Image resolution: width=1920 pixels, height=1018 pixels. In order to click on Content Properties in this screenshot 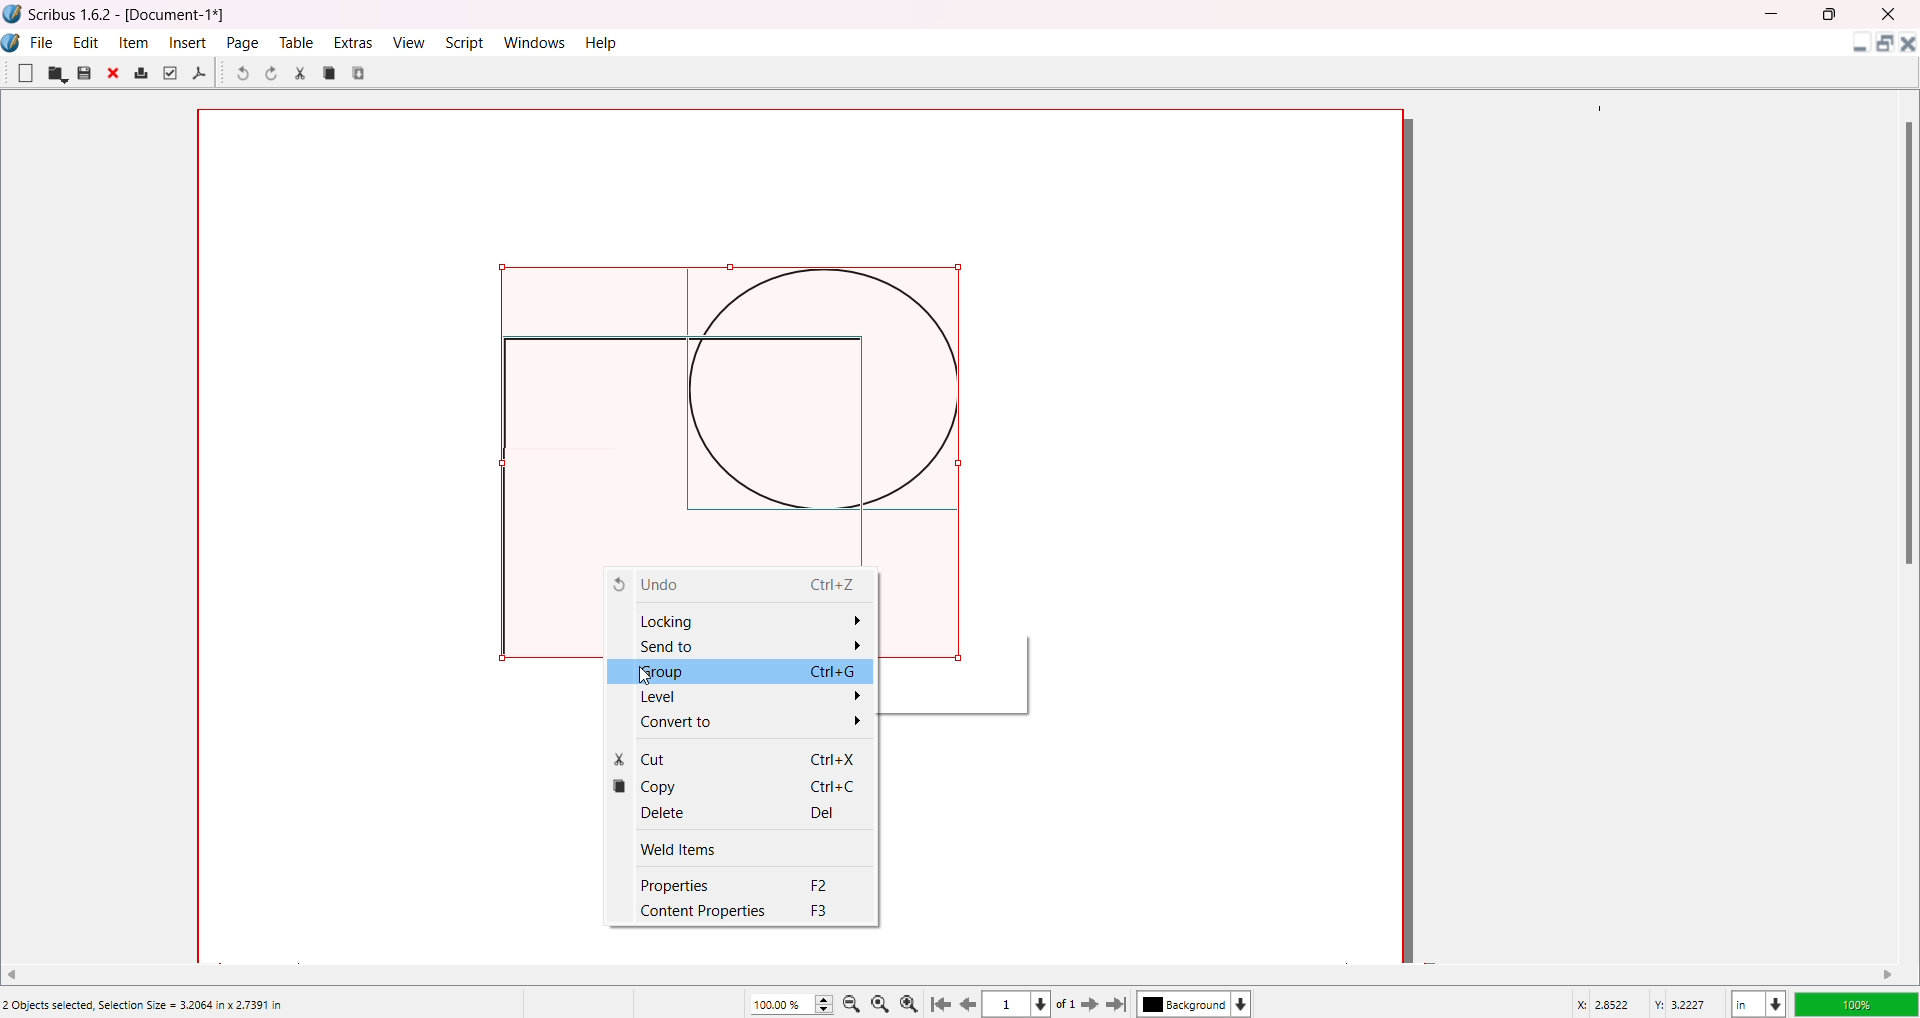, I will do `click(742, 914)`.